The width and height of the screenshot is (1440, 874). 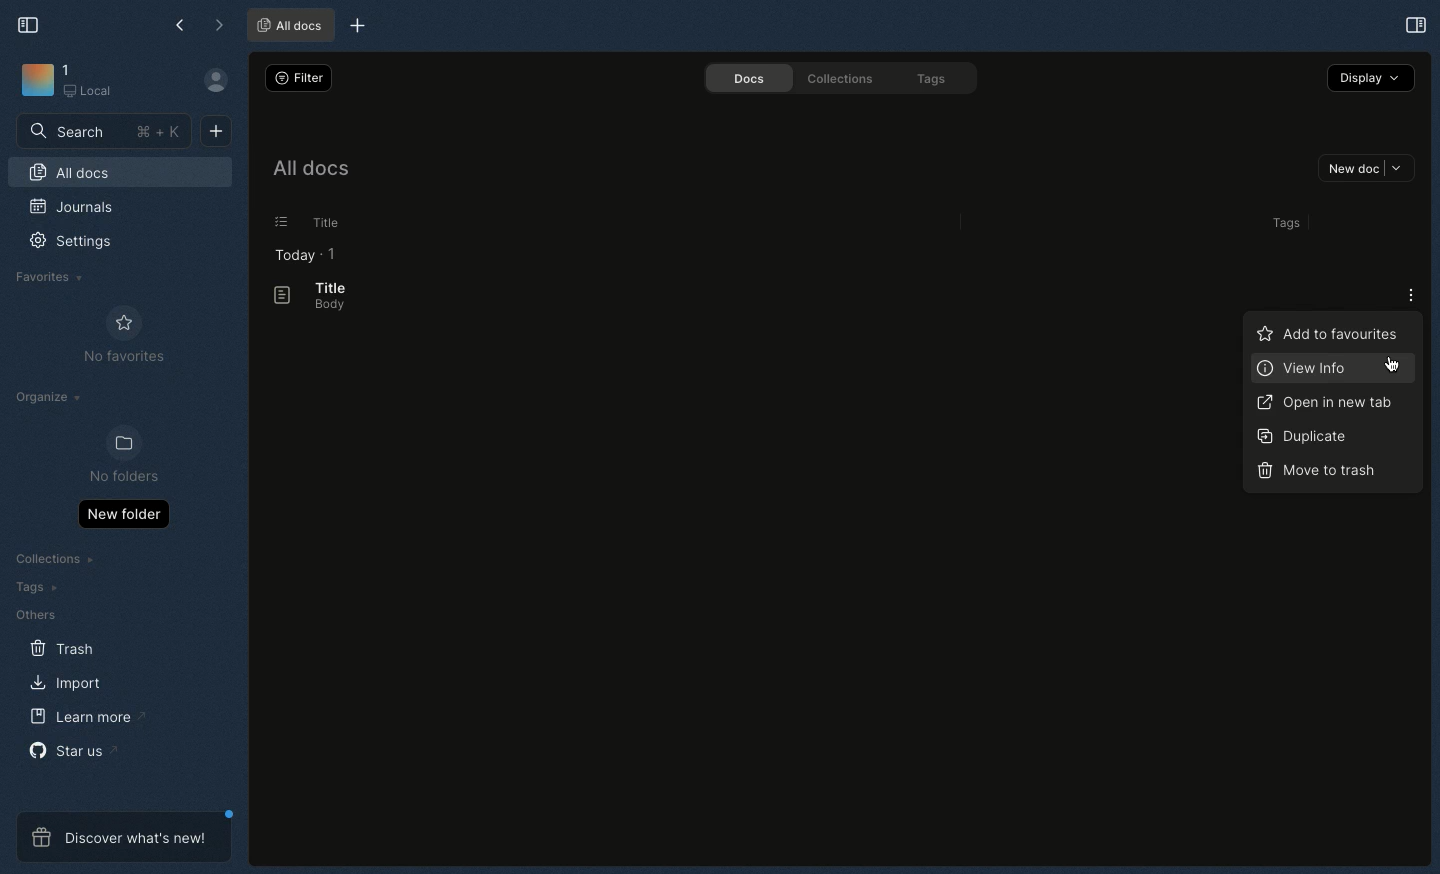 I want to click on Add to favourties, so click(x=1326, y=333).